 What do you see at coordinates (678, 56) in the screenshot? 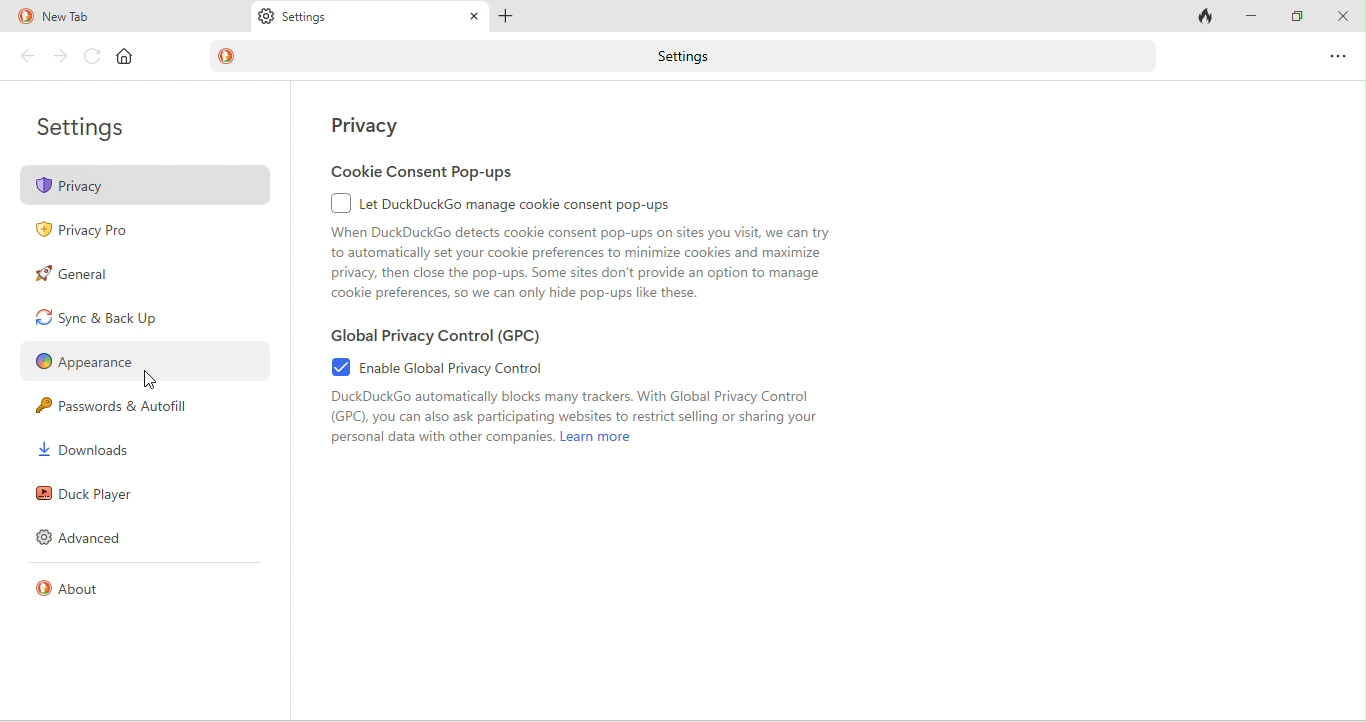
I see `settings` at bounding box center [678, 56].